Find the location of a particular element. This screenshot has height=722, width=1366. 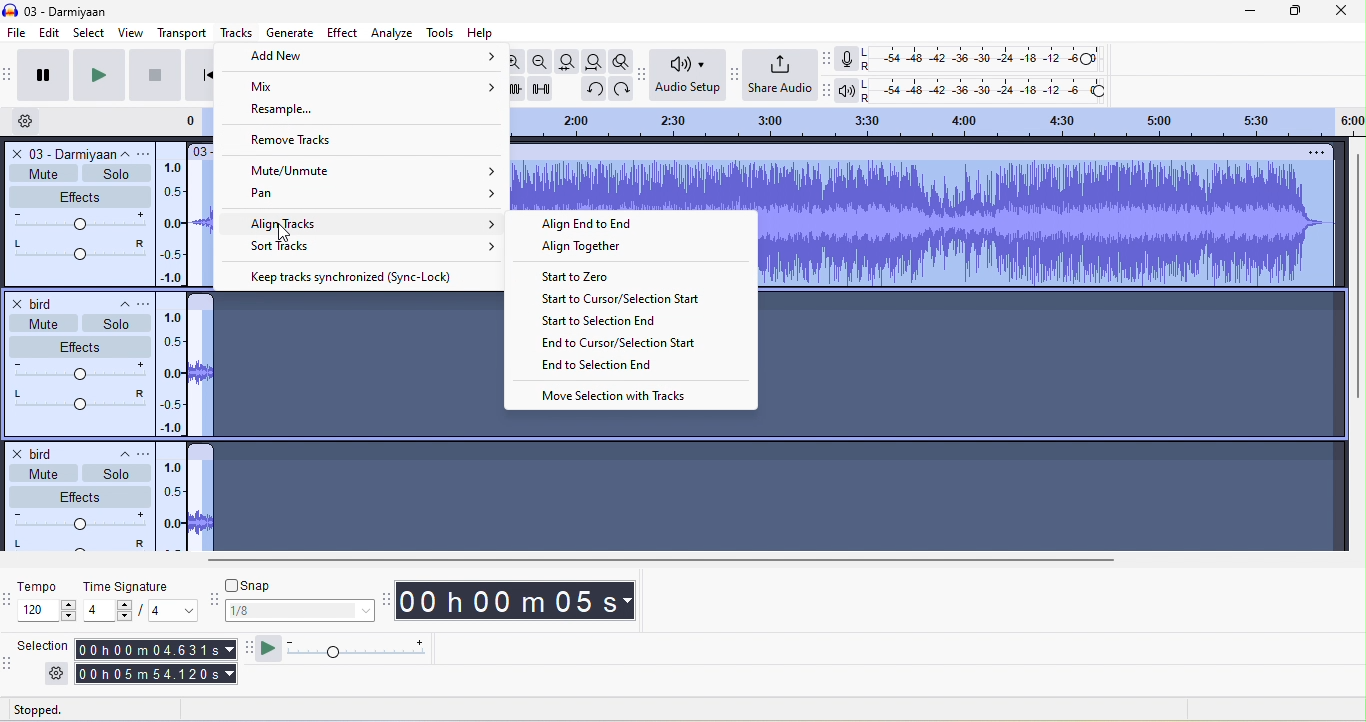

audacity play at speed toolbar is located at coordinates (248, 649).